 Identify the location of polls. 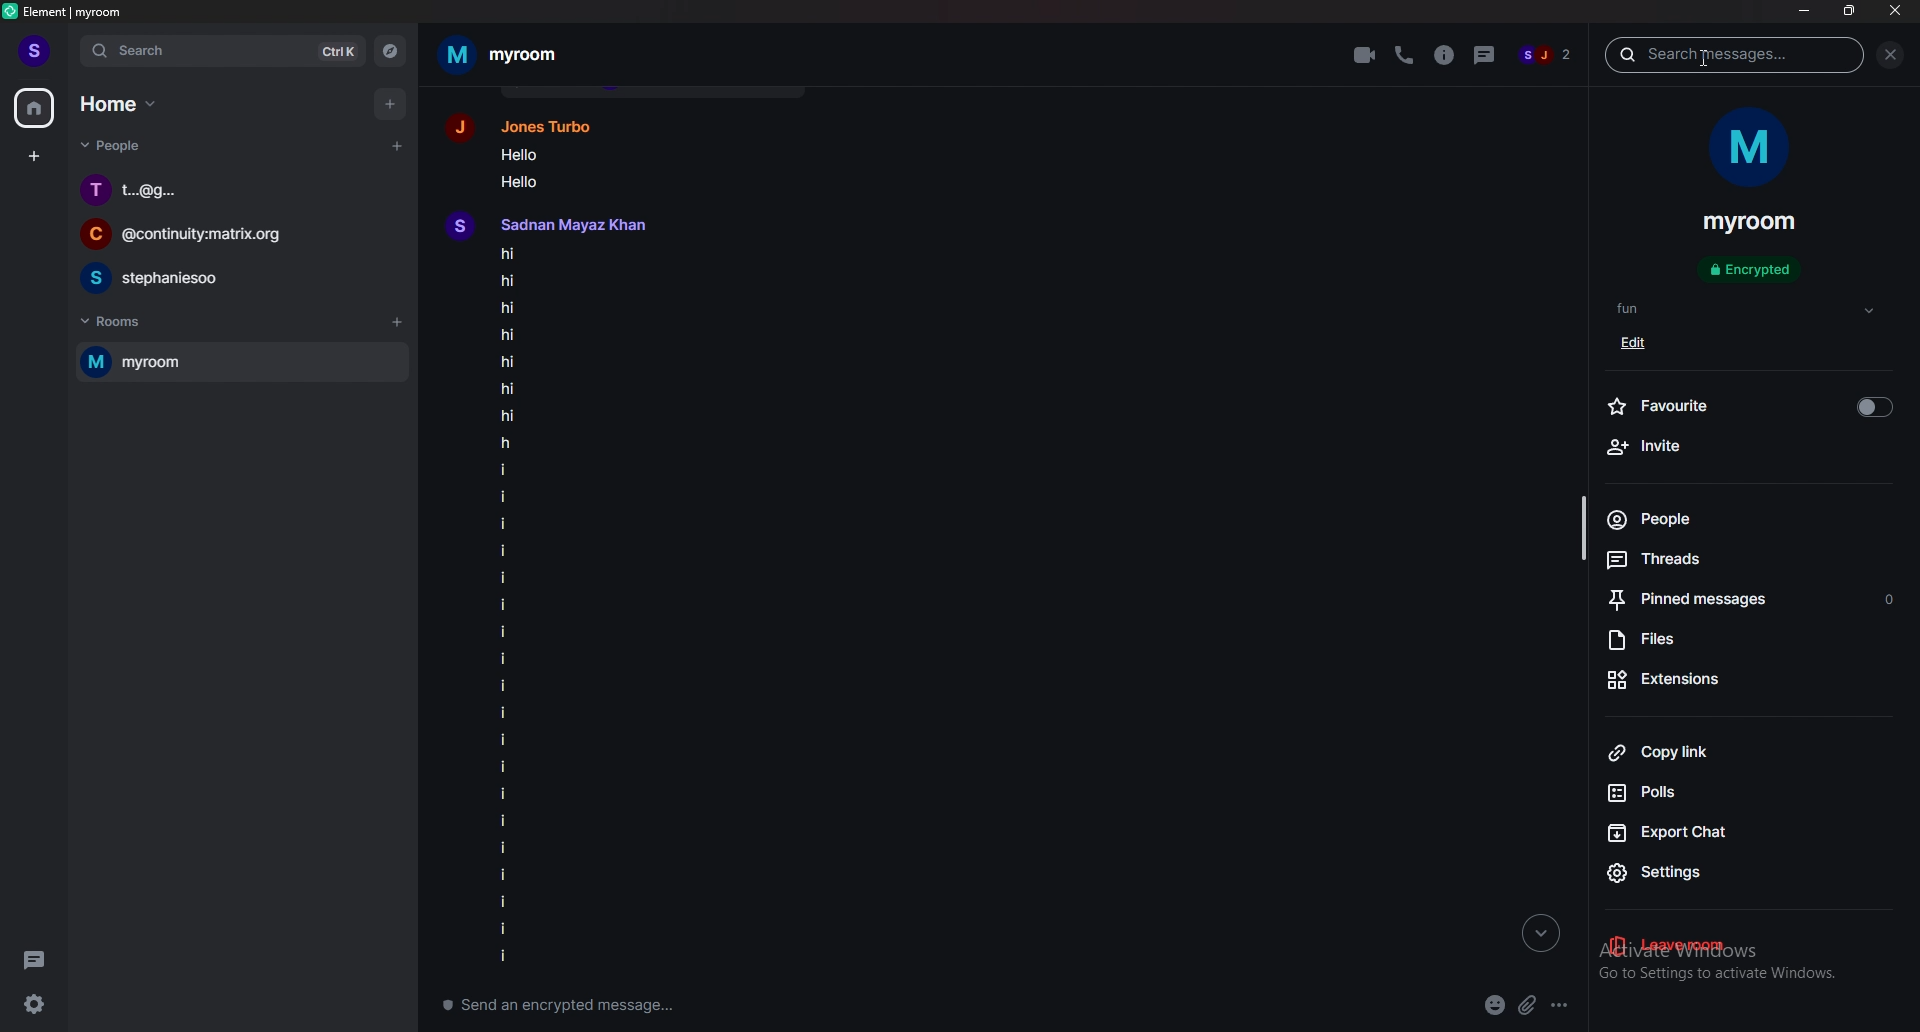
(1698, 793).